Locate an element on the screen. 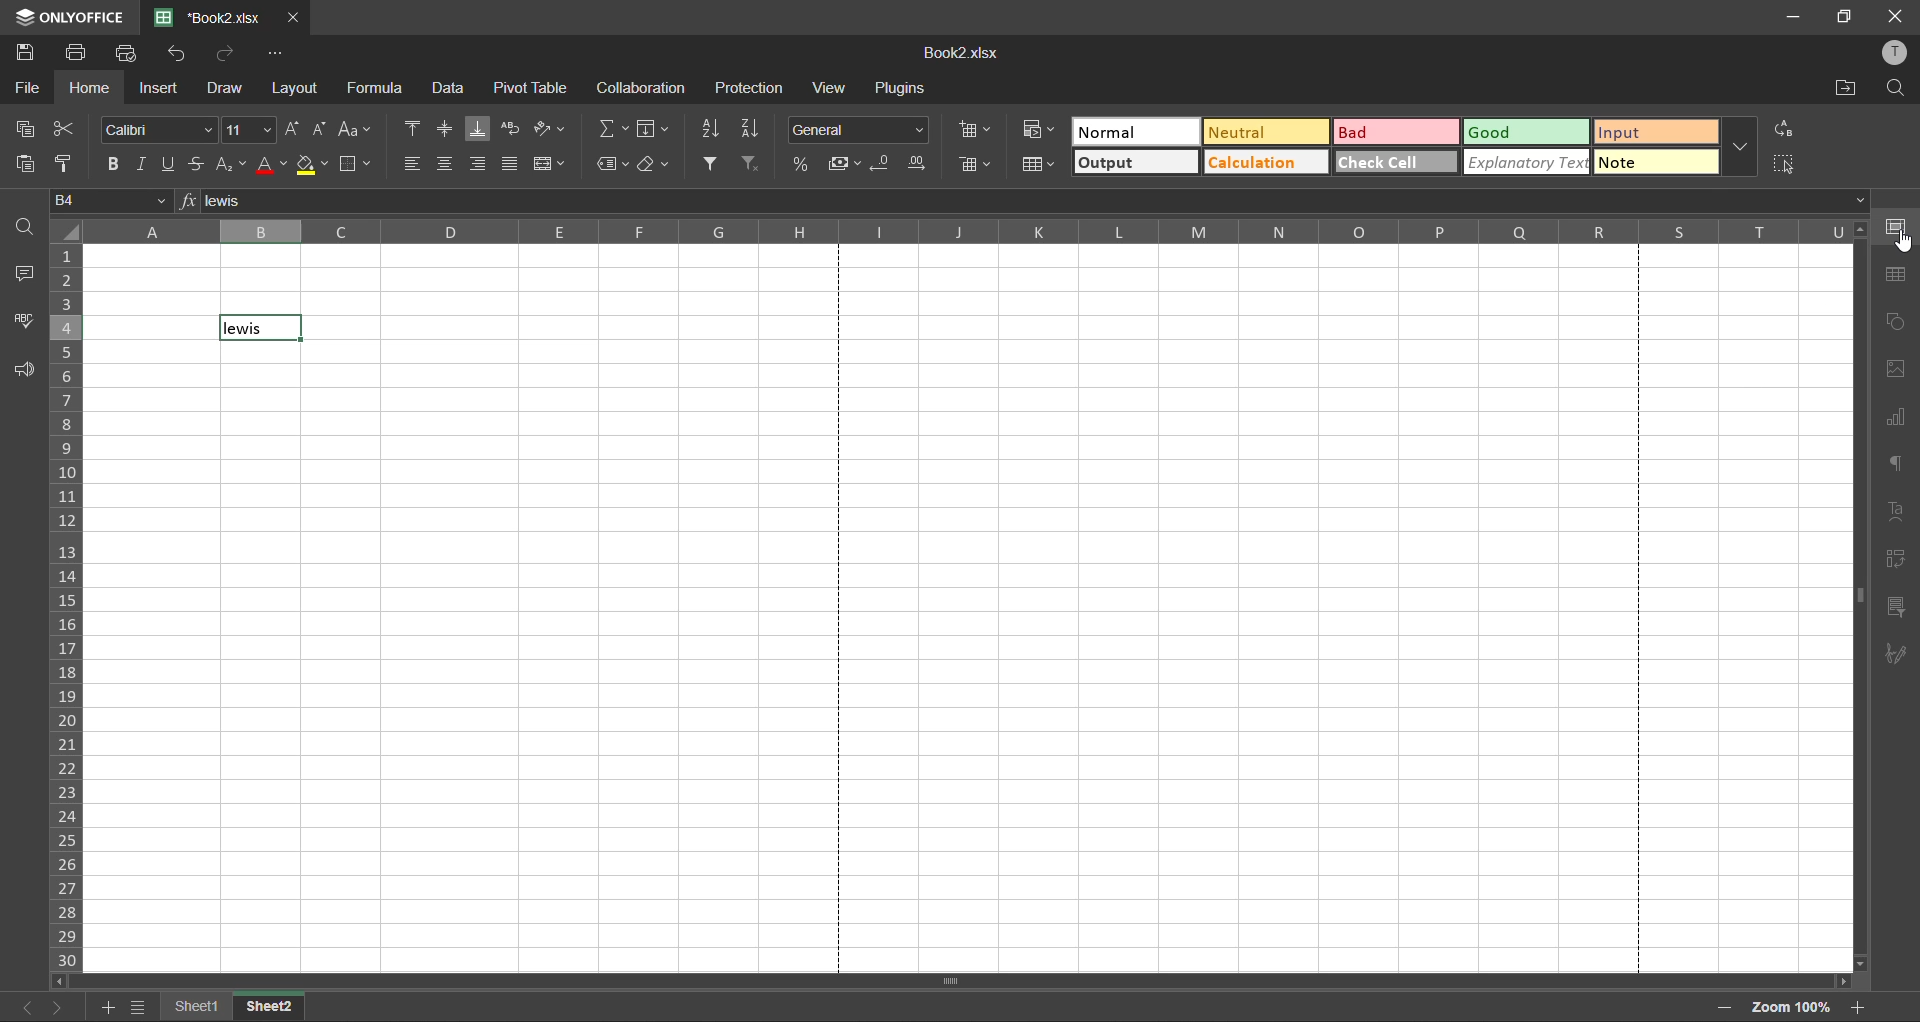 The width and height of the screenshot is (1920, 1022). conditional formatting is located at coordinates (1039, 131).